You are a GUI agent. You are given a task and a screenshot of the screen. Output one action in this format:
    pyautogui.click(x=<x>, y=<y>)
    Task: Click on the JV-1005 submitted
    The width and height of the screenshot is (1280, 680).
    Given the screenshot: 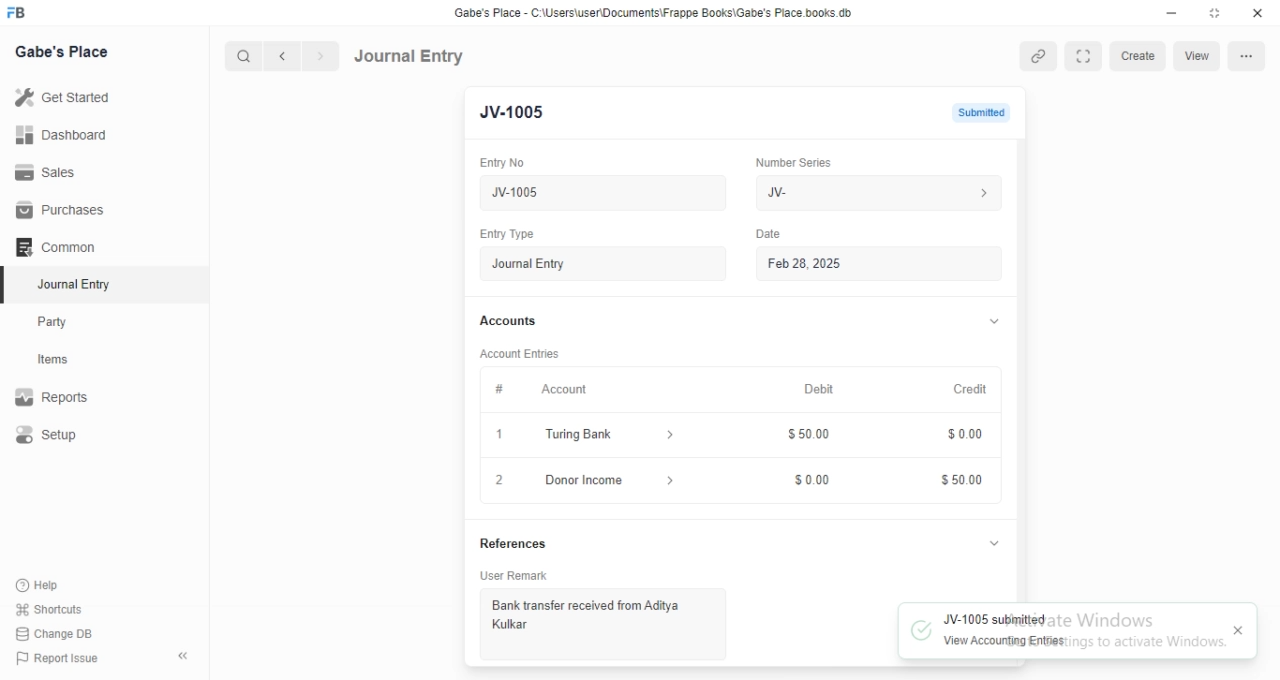 What is the action you would take?
    pyautogui.click(x=1078, y=617)
    